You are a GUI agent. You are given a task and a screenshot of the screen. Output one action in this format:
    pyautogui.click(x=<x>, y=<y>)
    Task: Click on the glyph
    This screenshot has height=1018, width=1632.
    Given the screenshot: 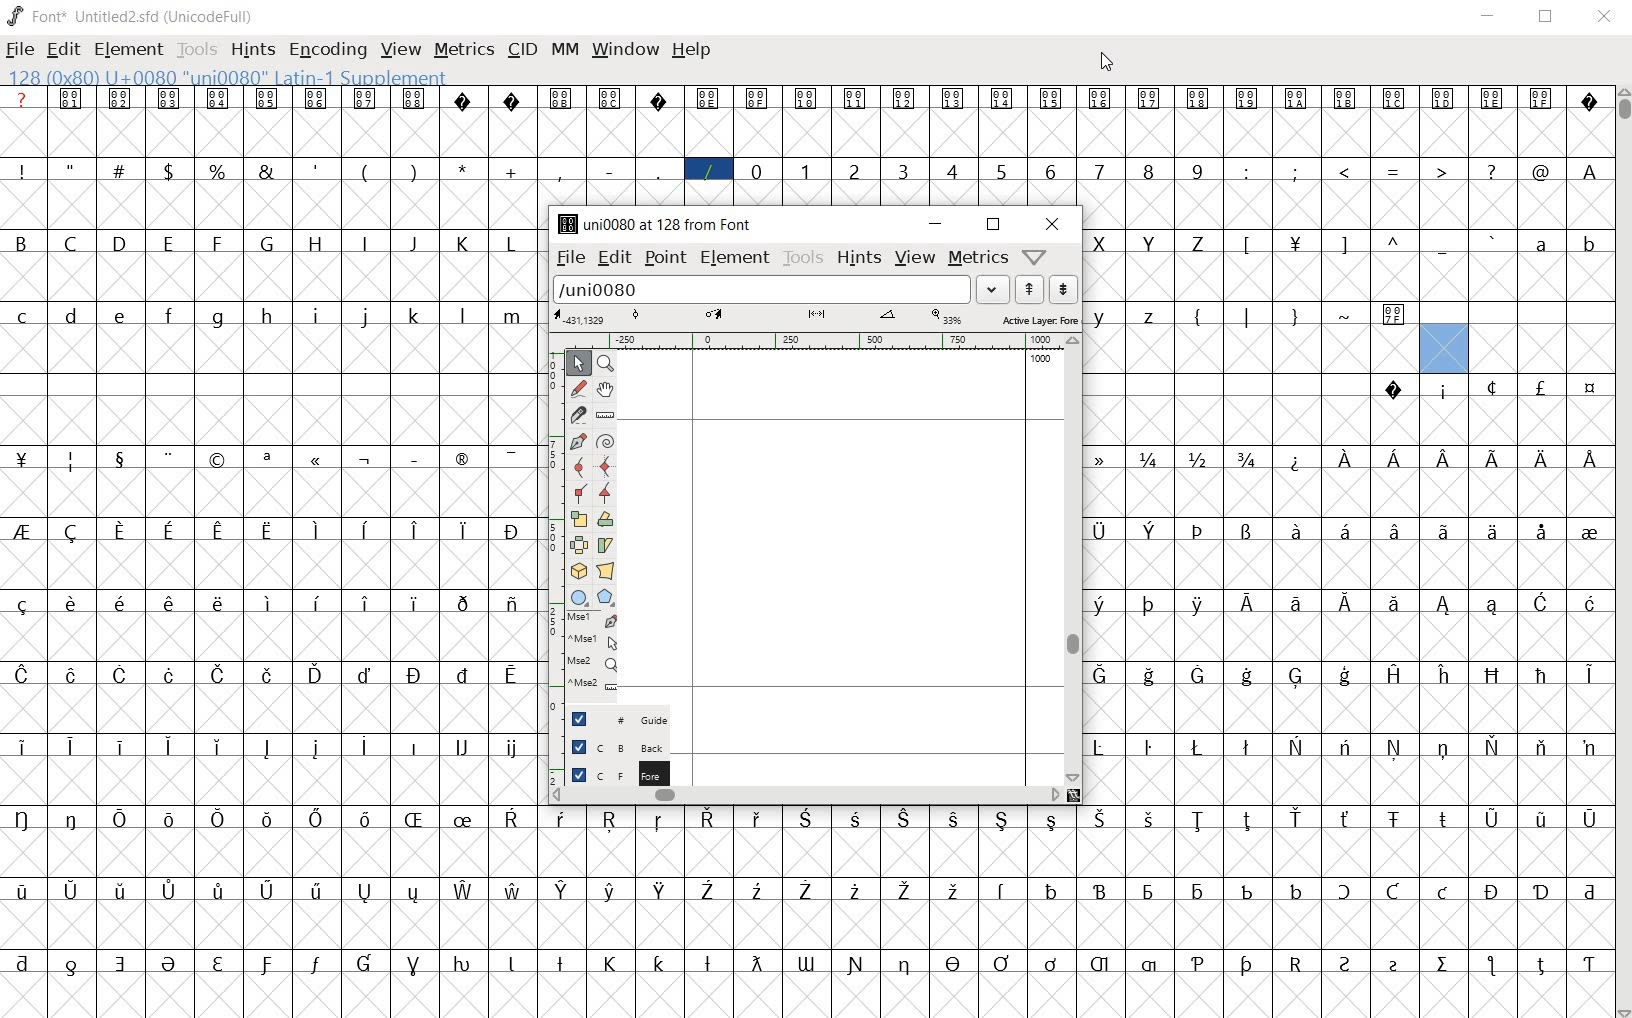 What is the action you would take?
    pyautogui.click(x=70, y=243)
    